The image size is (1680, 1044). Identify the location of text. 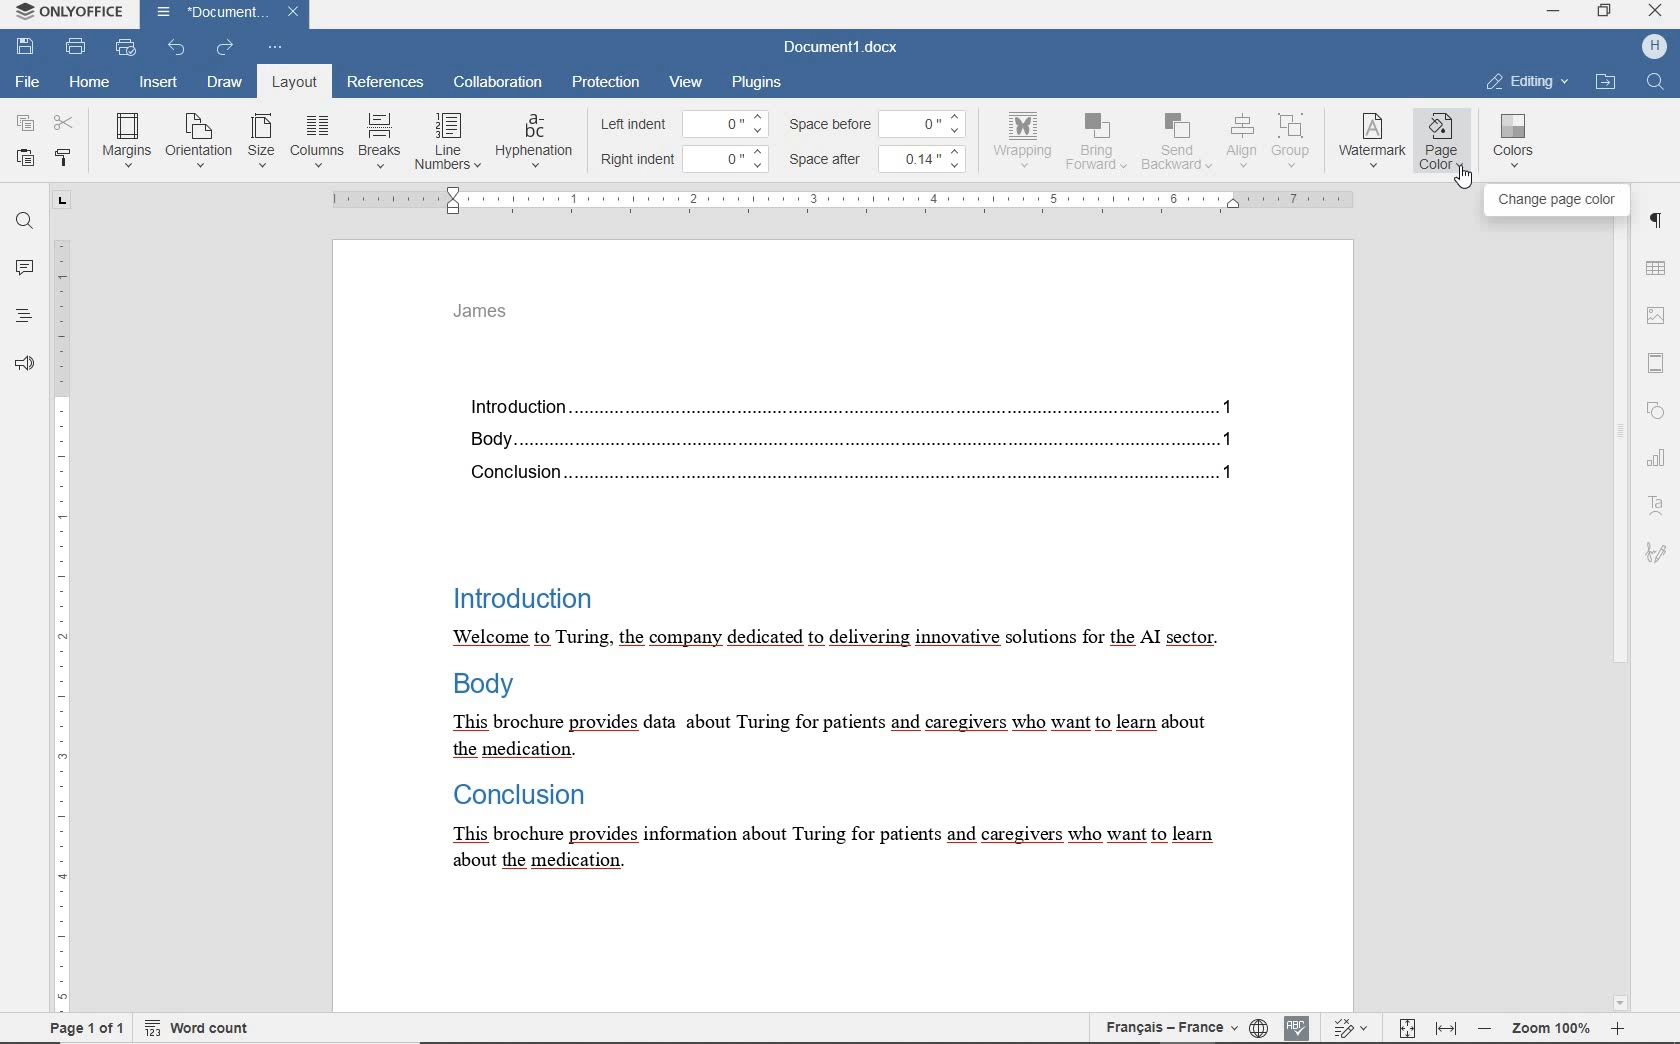
(863, 638).